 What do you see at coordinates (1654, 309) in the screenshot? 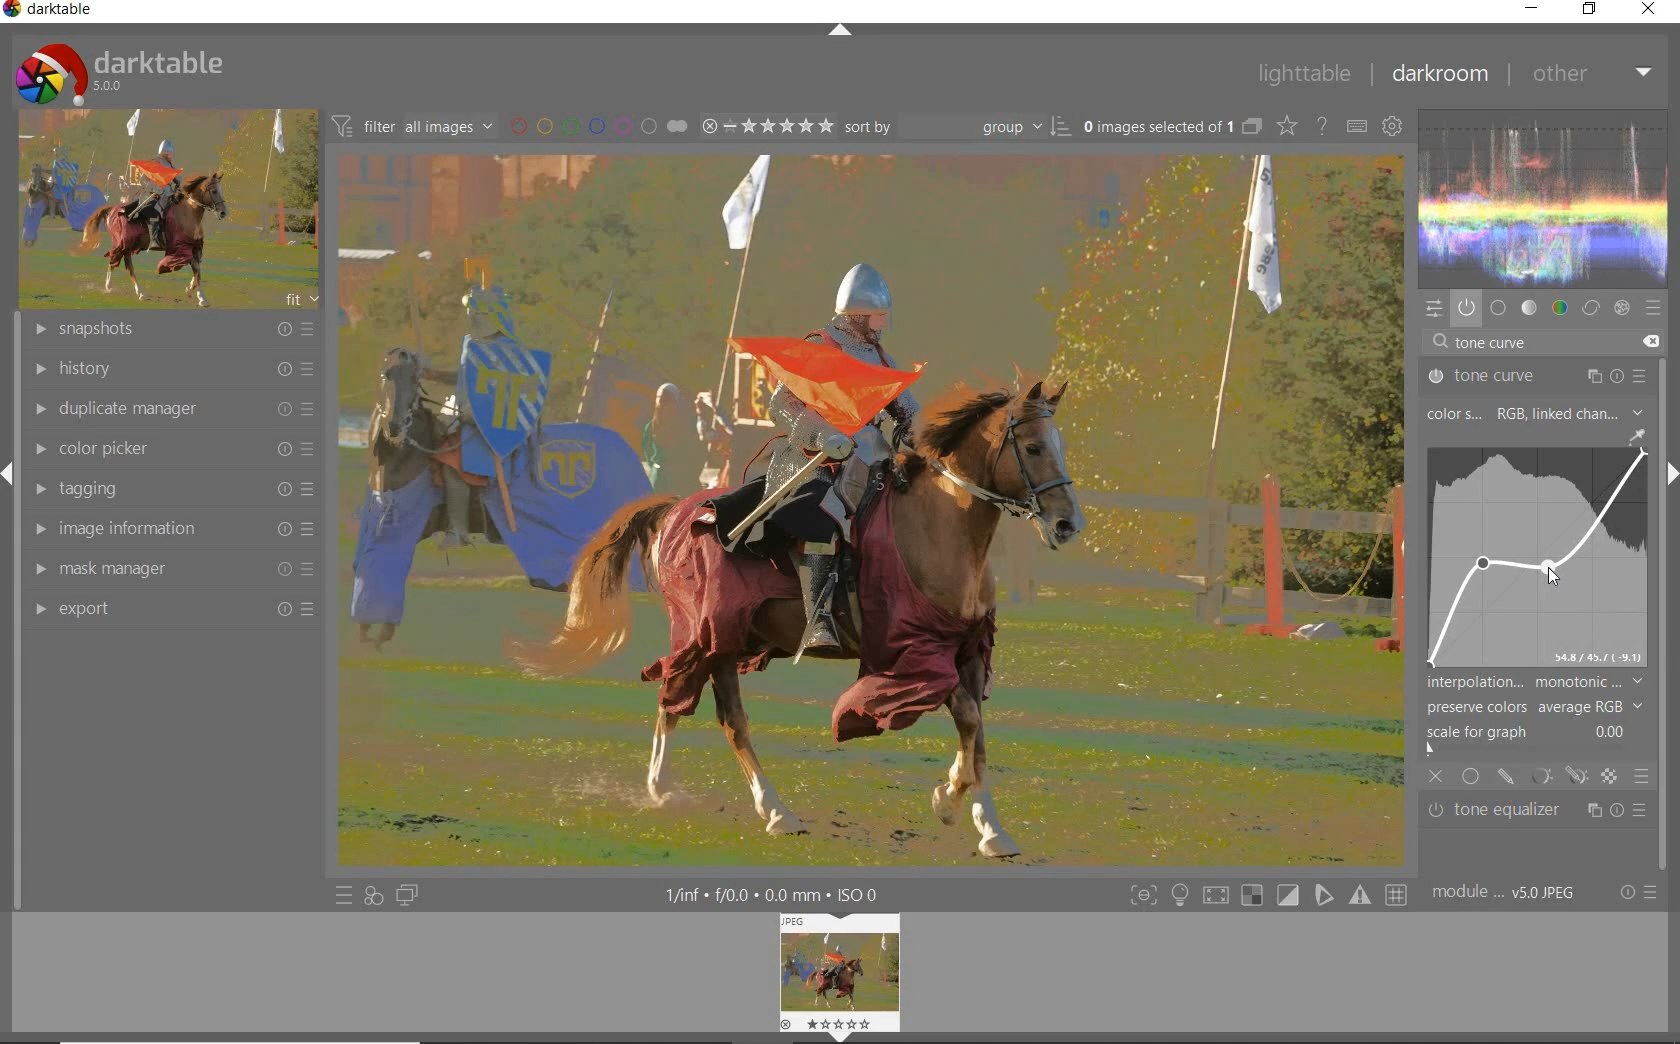
I see `presets` at bounding box center [1654, 309].